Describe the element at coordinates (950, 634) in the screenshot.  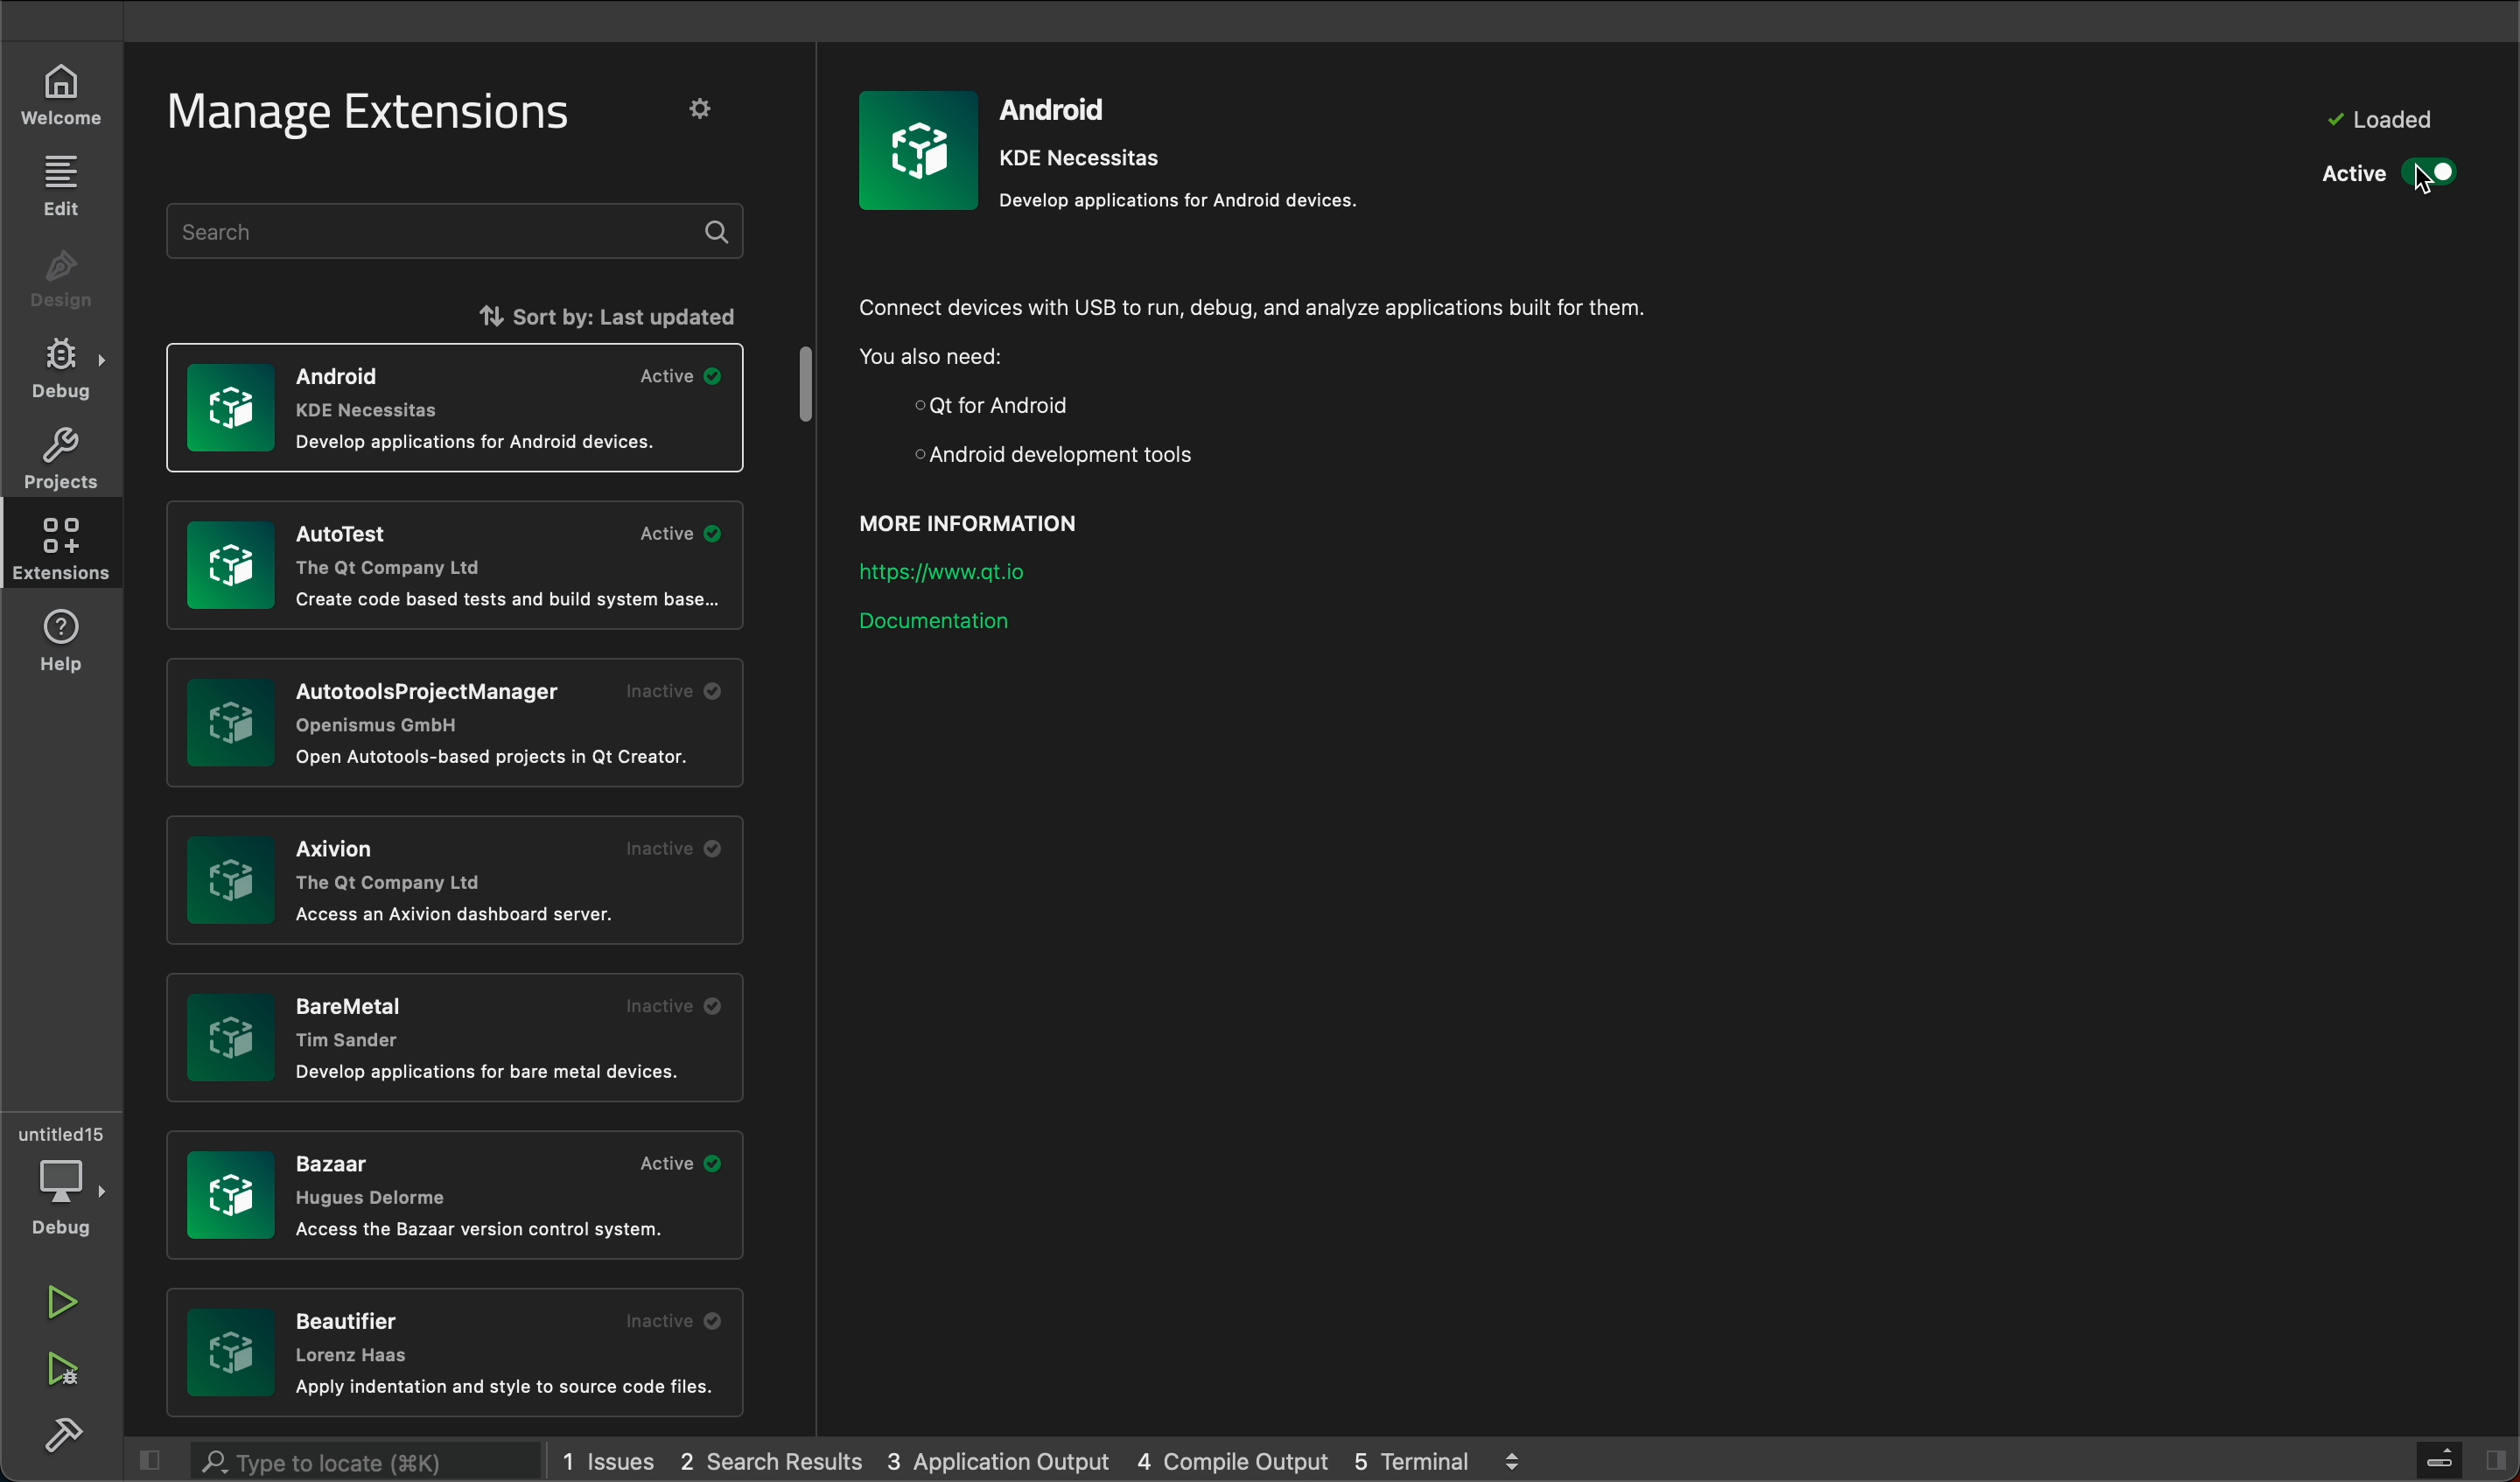
I see `Documentation ` at that location.